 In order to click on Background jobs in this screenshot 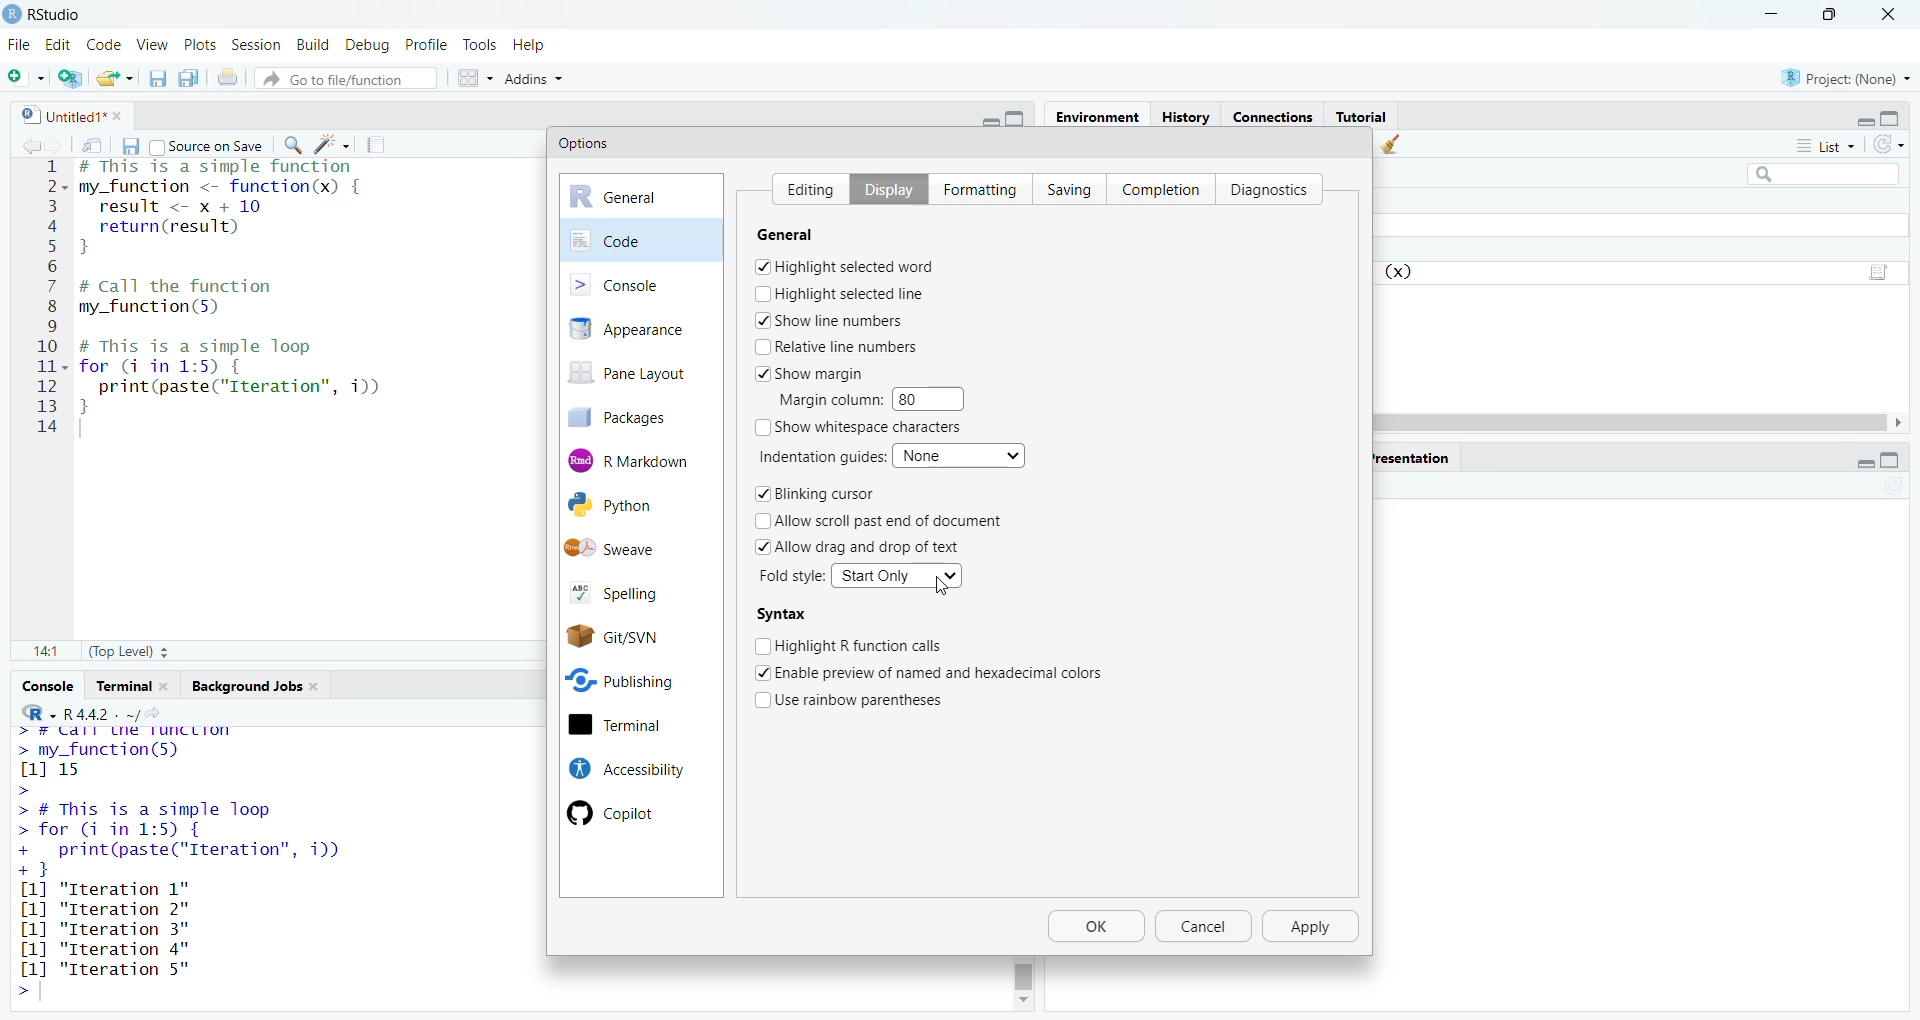, I will do `click(246, 686)`.